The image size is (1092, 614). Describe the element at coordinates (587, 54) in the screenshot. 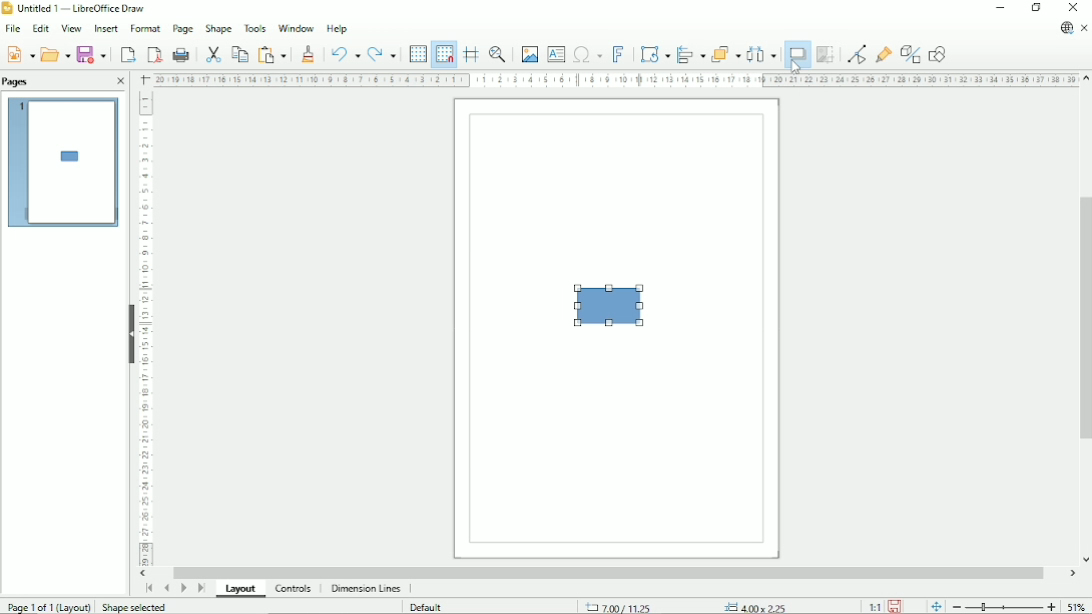

I see `Insert special characters` at that location.